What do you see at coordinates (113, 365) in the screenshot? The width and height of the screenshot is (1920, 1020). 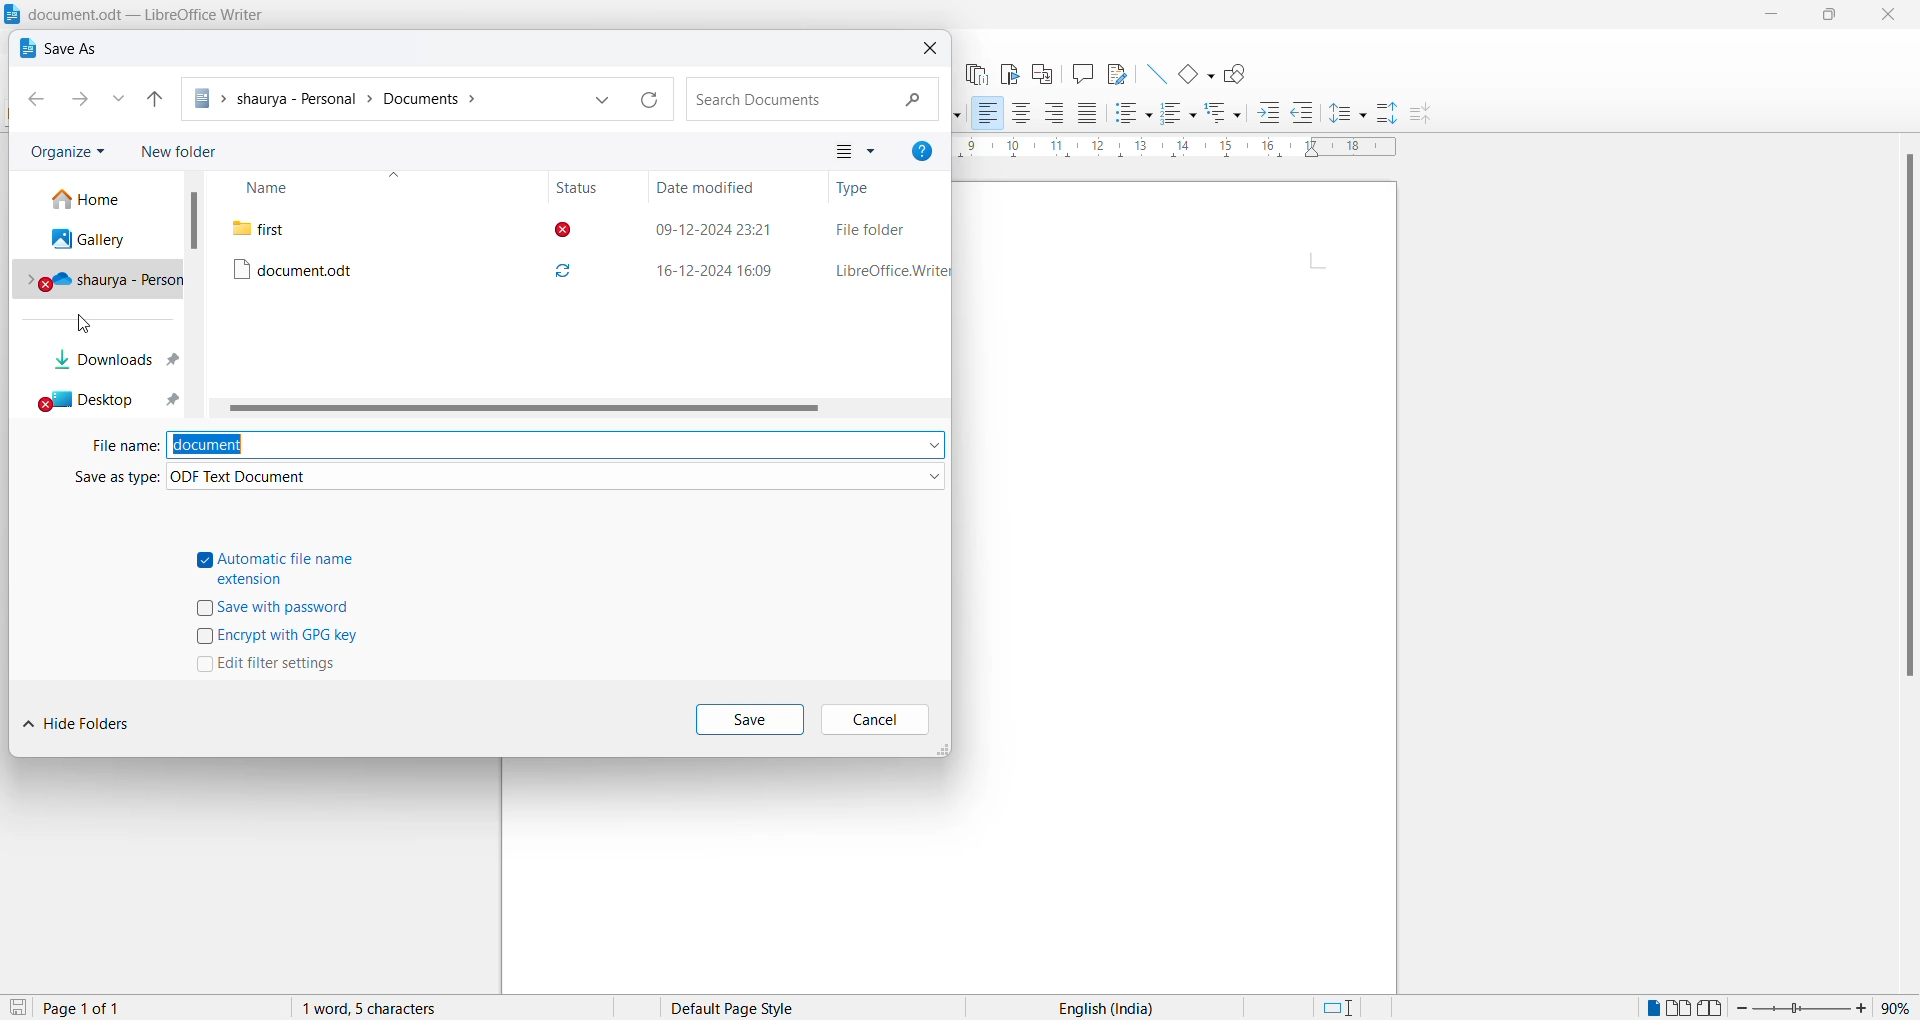 I see `Downloads` at bounding box center [113, 365].